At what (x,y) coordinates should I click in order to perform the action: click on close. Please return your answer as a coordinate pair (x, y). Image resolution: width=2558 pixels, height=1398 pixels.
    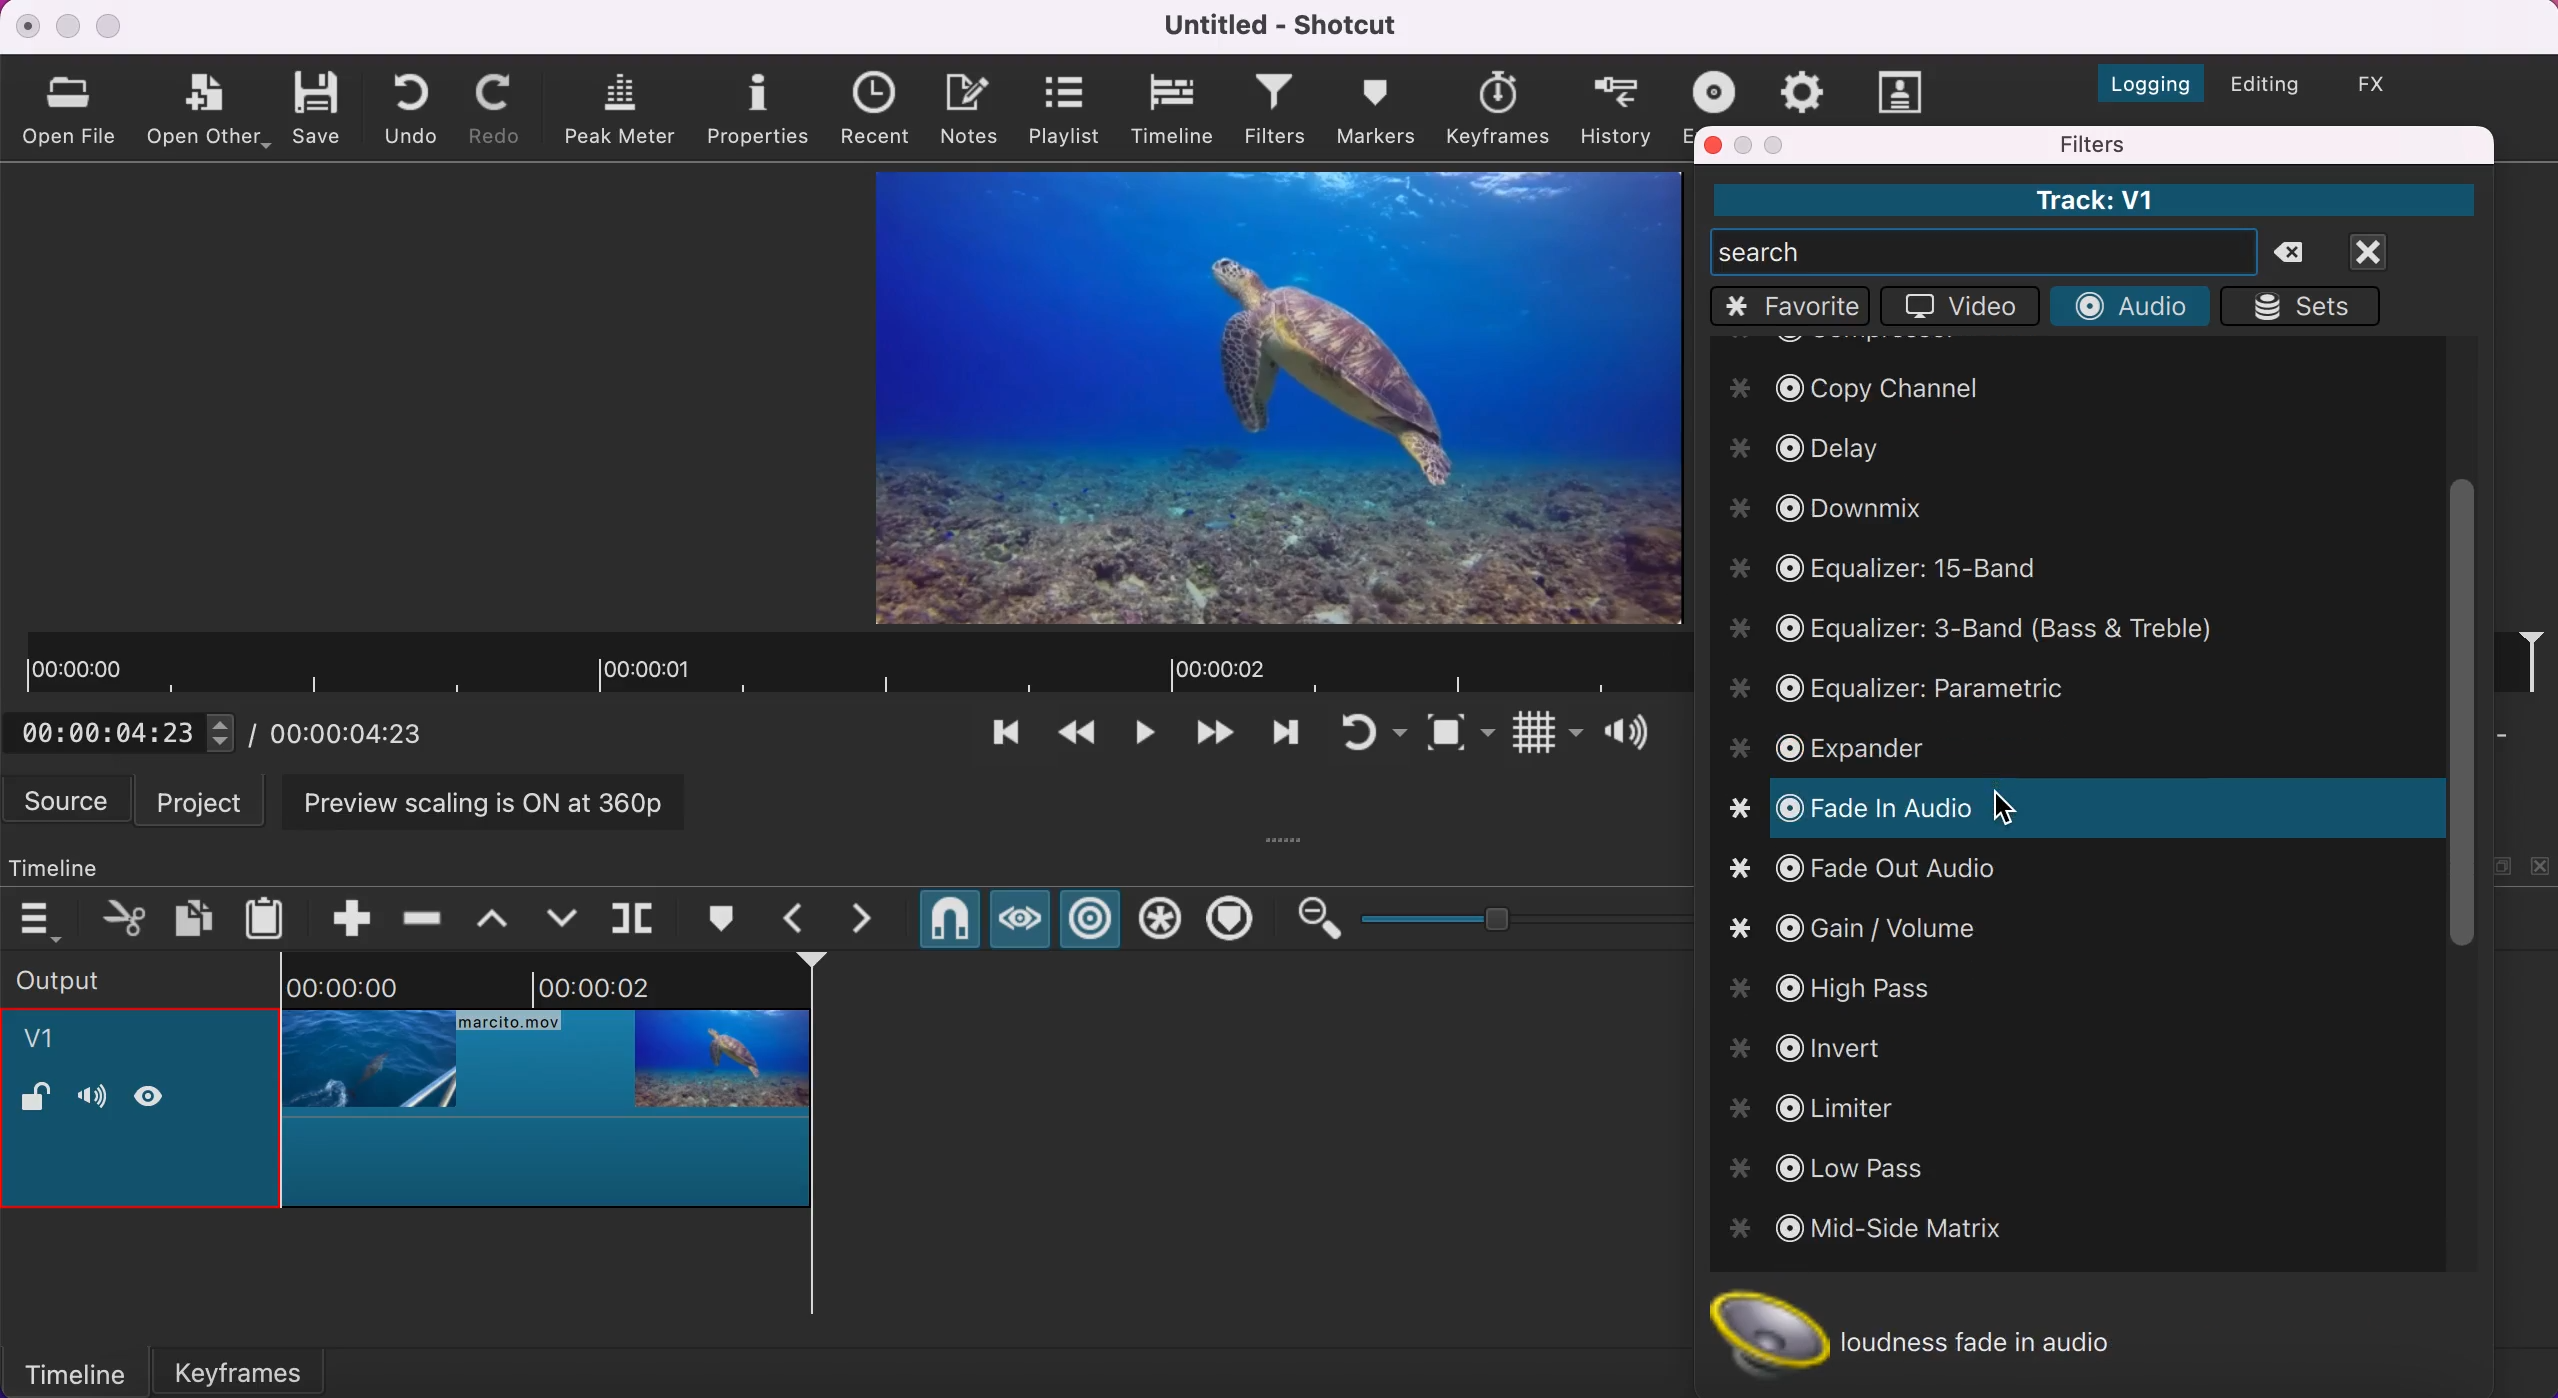
    Looking at the image, I should click on (2392, 252).